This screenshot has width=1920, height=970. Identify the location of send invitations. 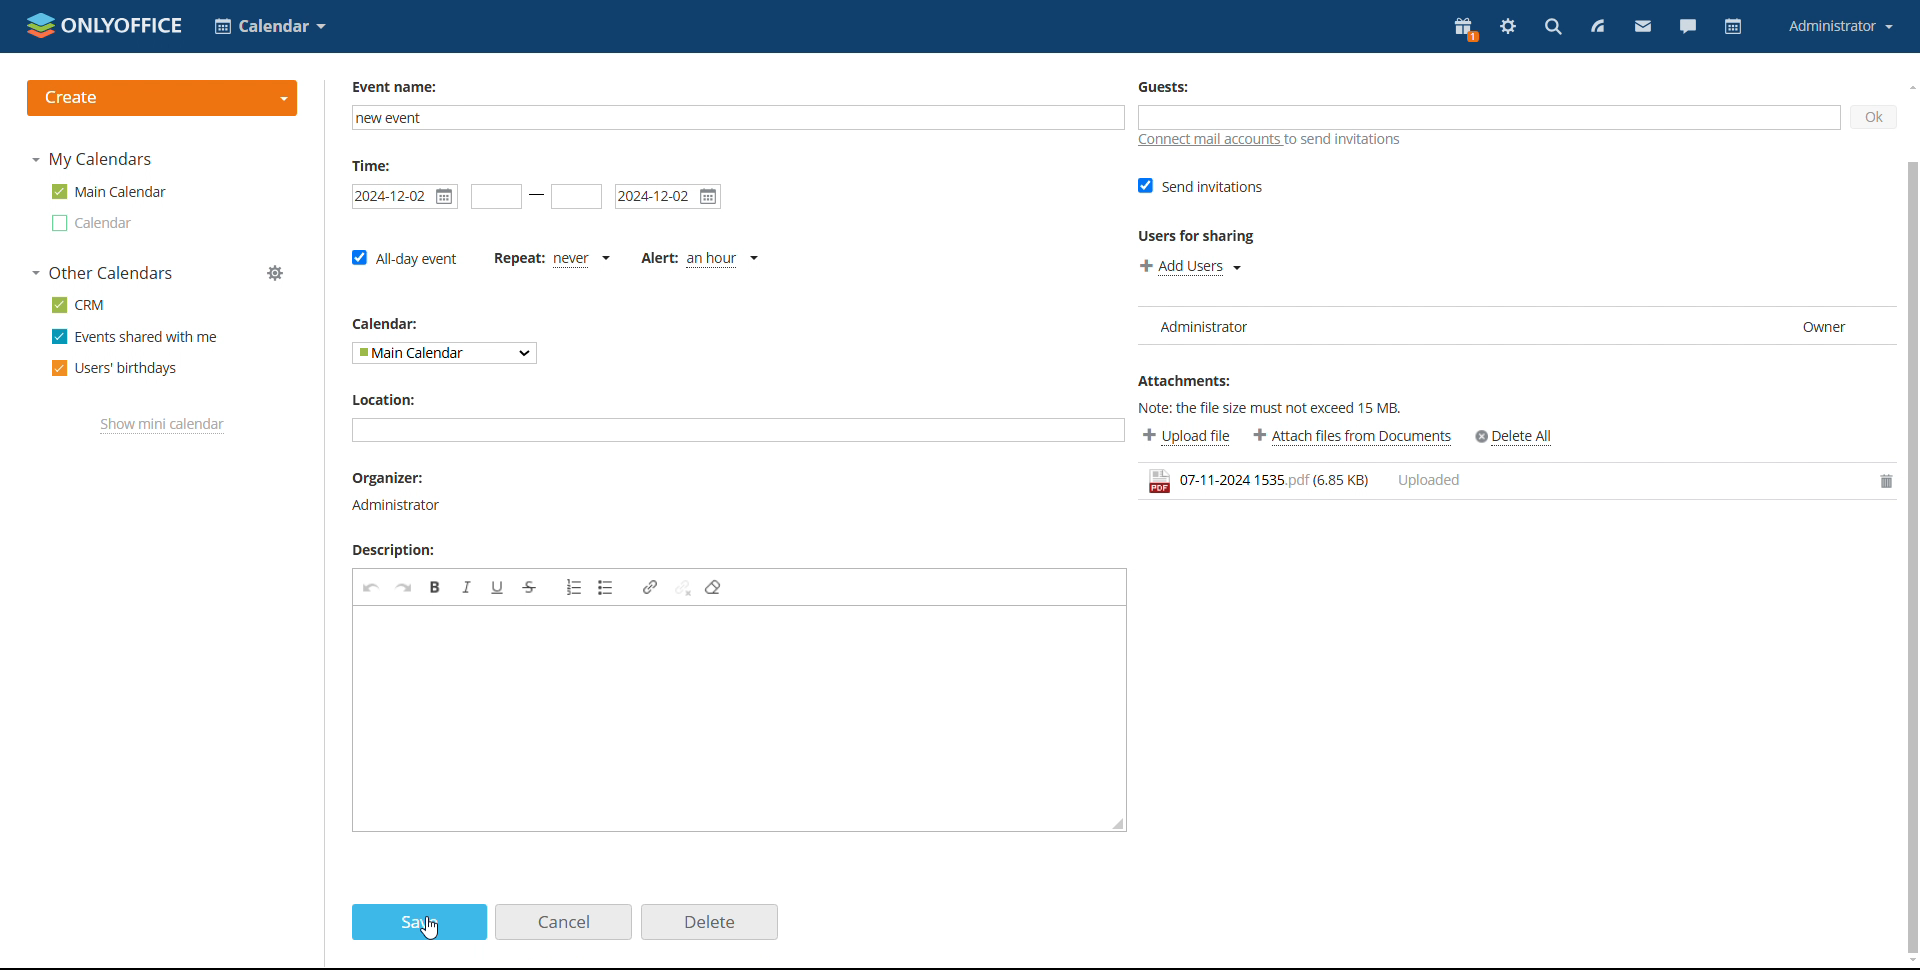
(1202, 186).